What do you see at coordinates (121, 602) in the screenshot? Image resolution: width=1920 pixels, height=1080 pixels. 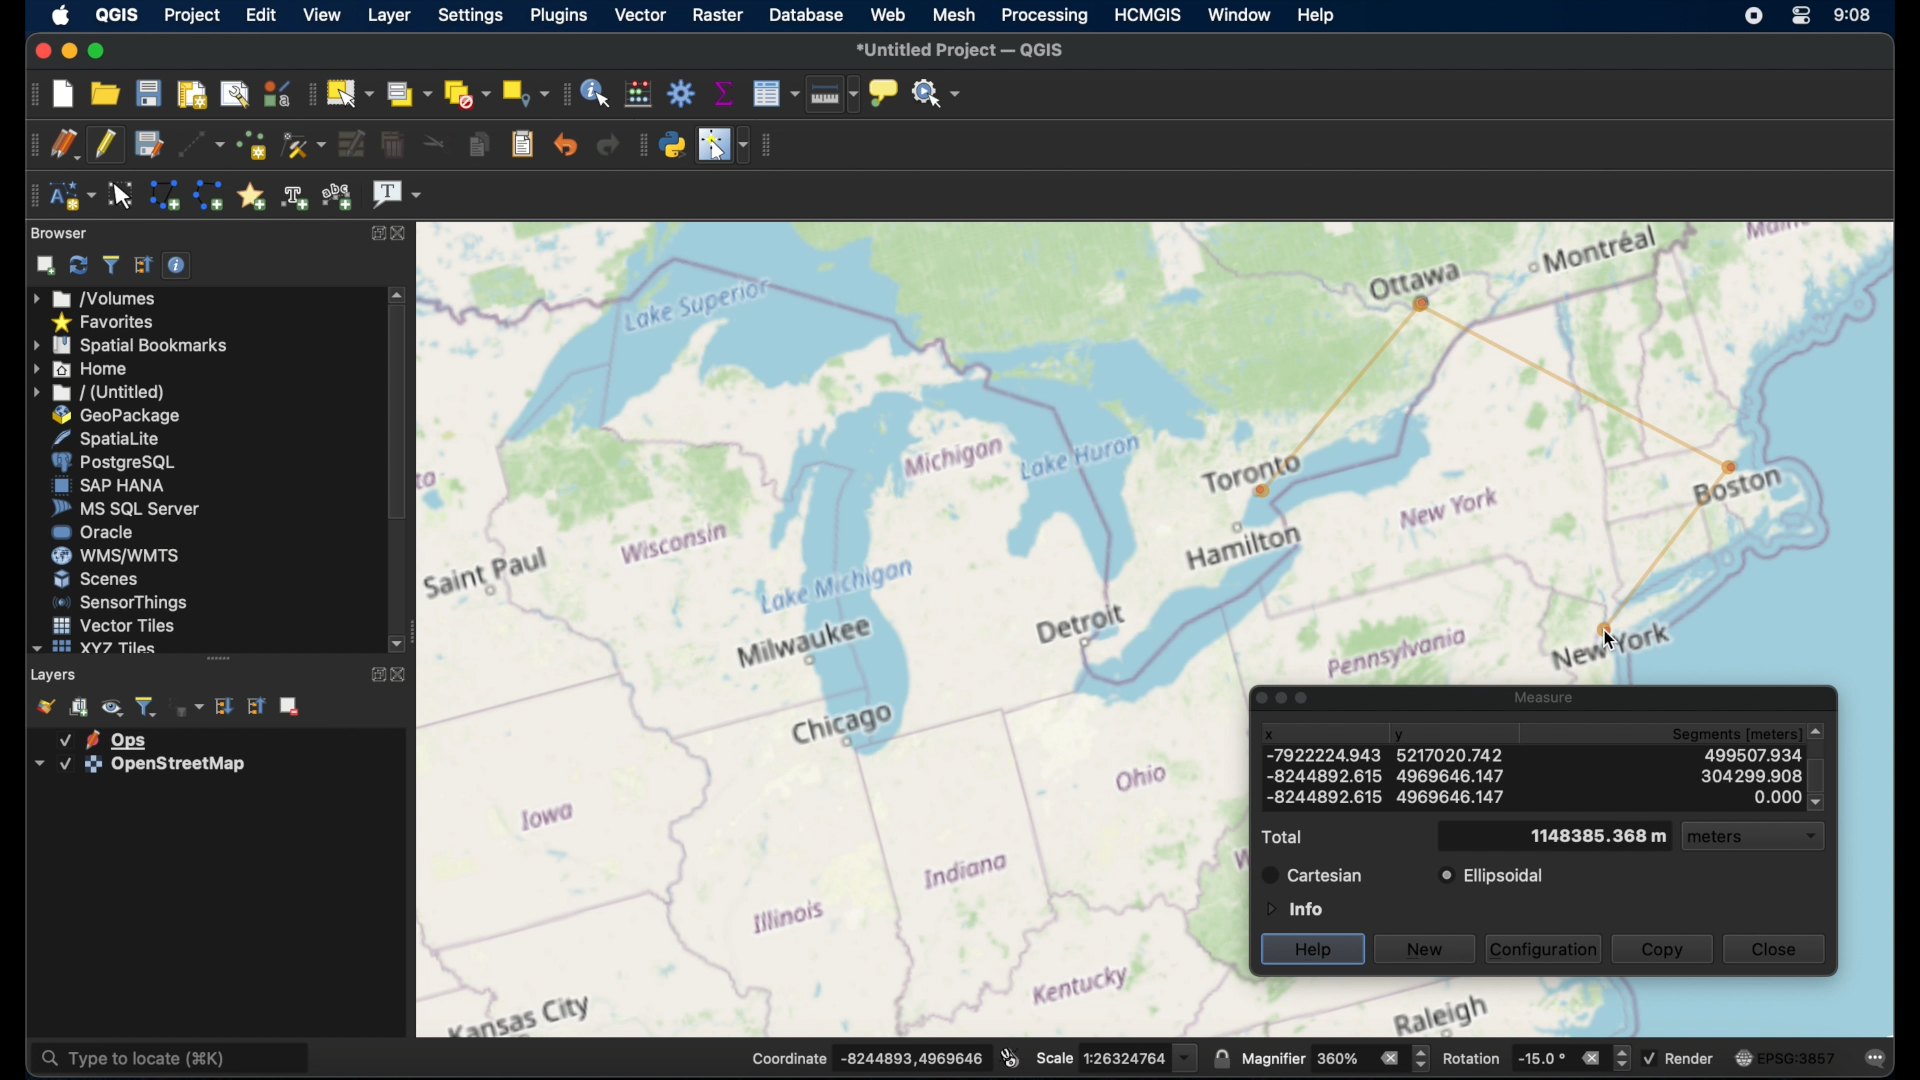 I see `sensorthings` at bounding box center [121, 602].